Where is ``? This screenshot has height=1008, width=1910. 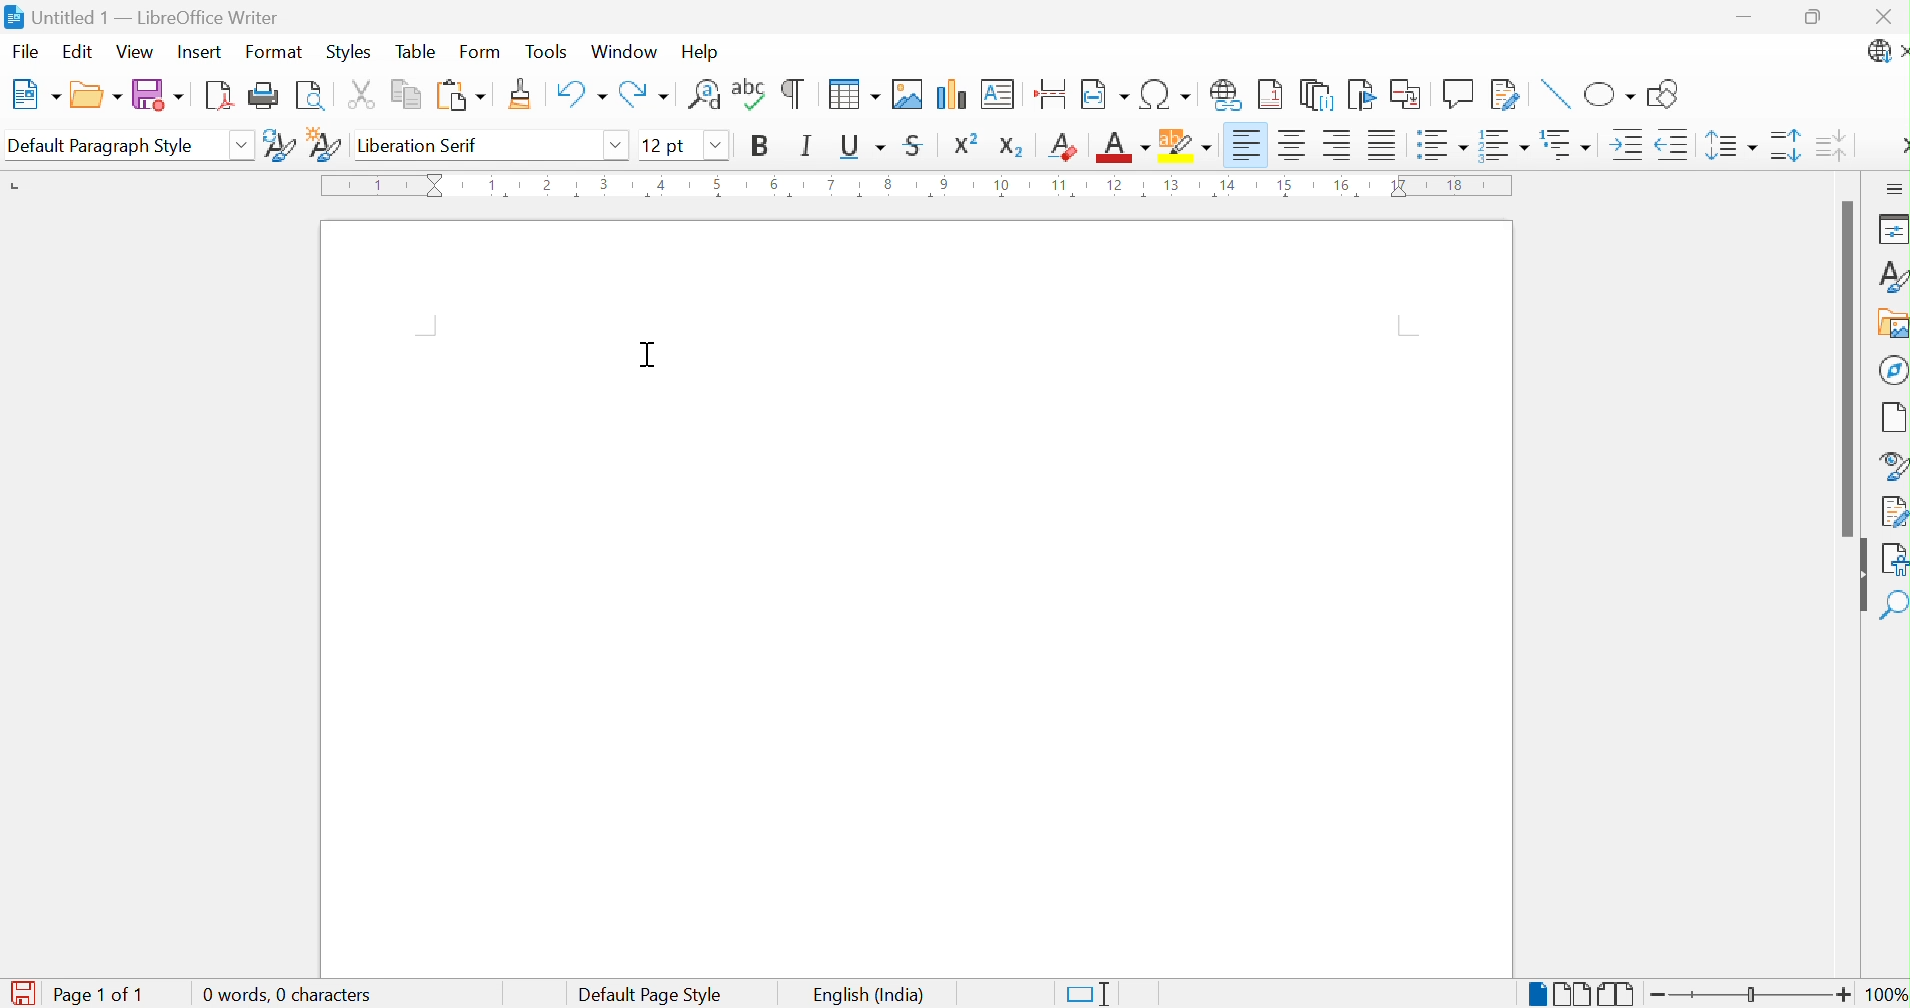
 is located at coordinates (642, 94).